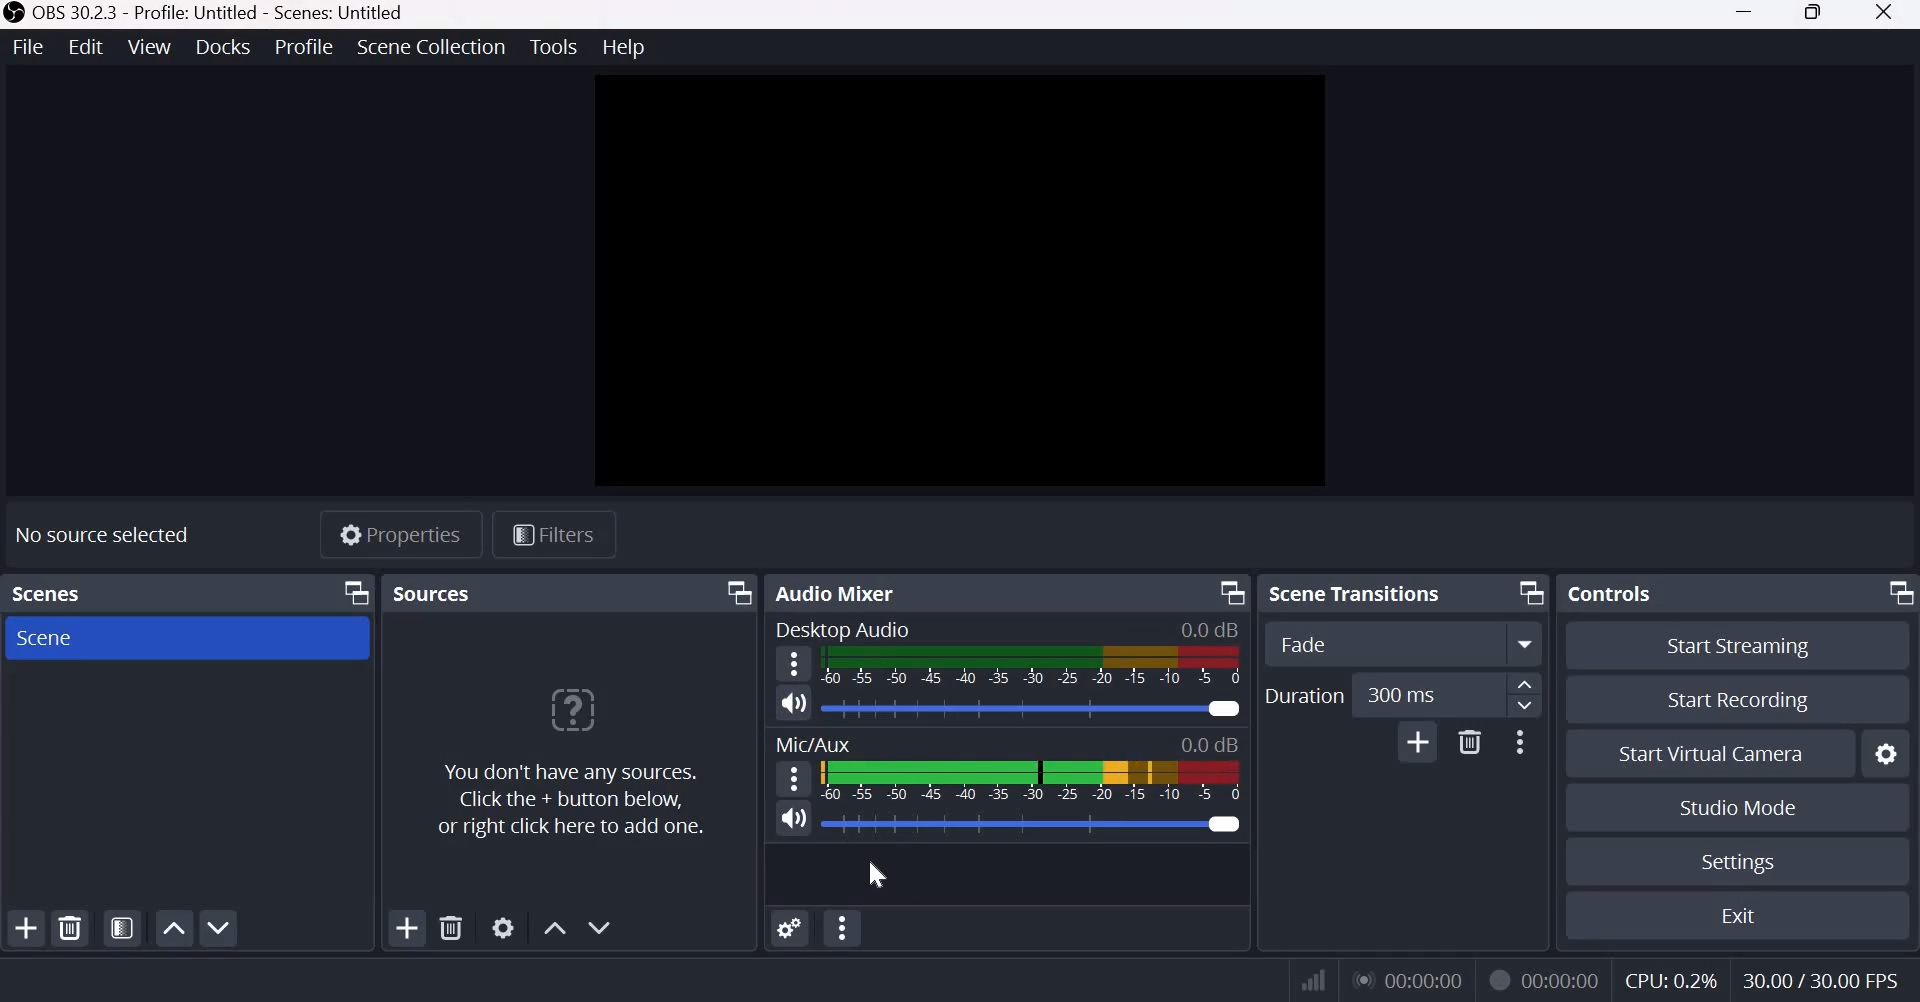 This screenshot has height=1002, width=1920. What do you see at coordinates (841, 592) in the screenshot?
I see `Audio Mixer` at bounding box center [841, 592].